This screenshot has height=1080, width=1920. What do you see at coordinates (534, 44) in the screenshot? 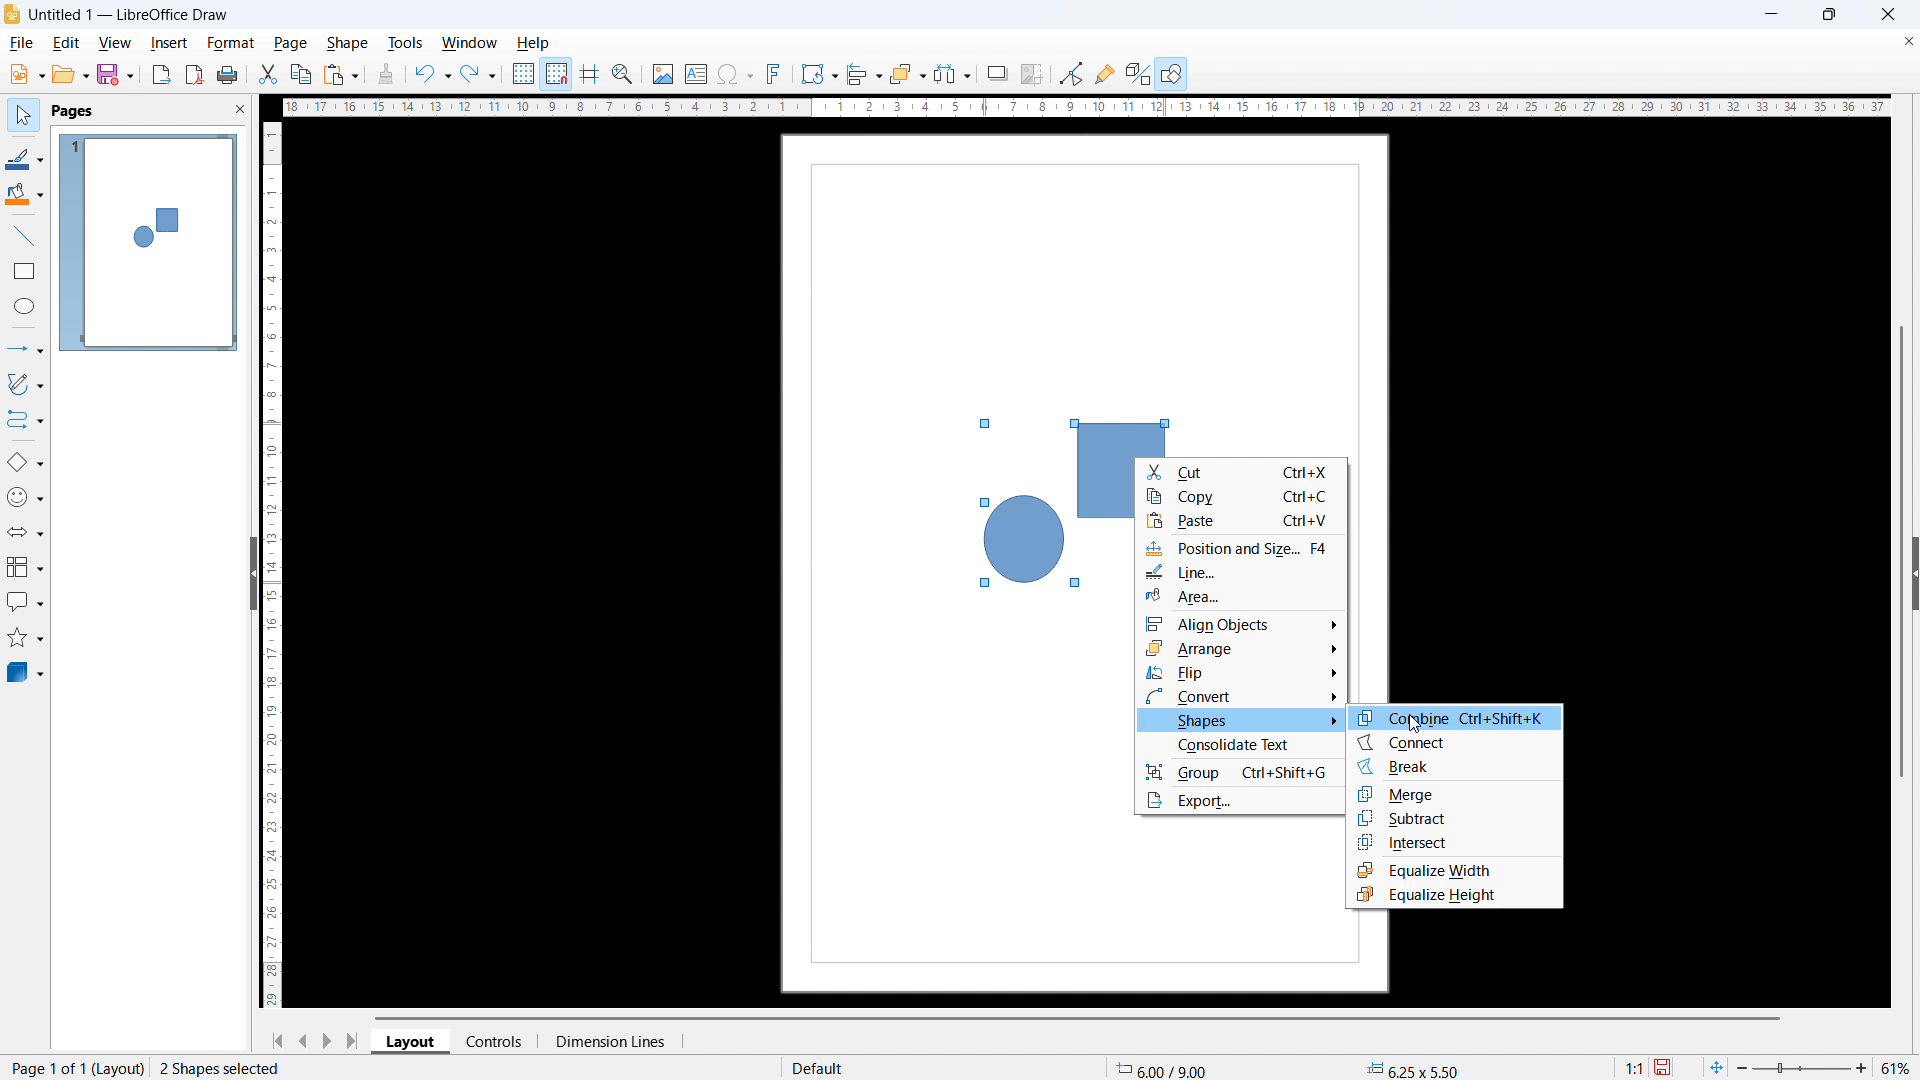
I see `help` at bounding box center [534, 44].